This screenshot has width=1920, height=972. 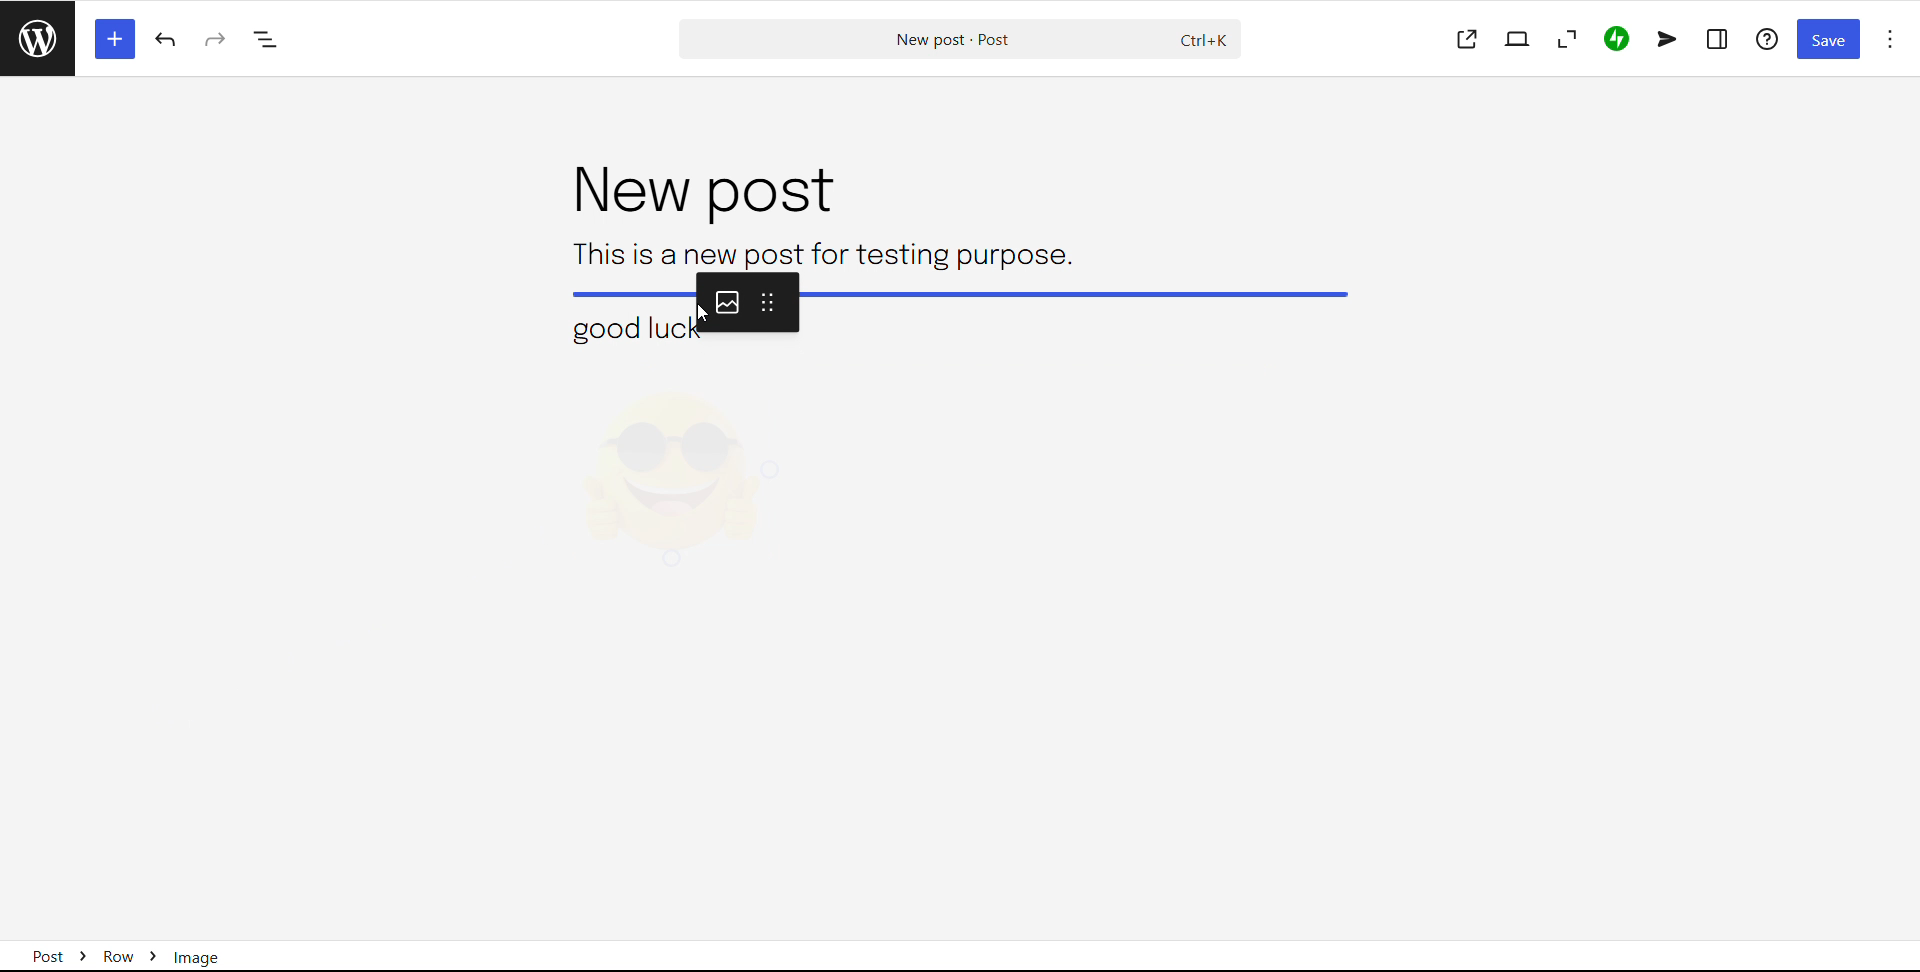 I want to click on cursor, so click(x=709, y=314).